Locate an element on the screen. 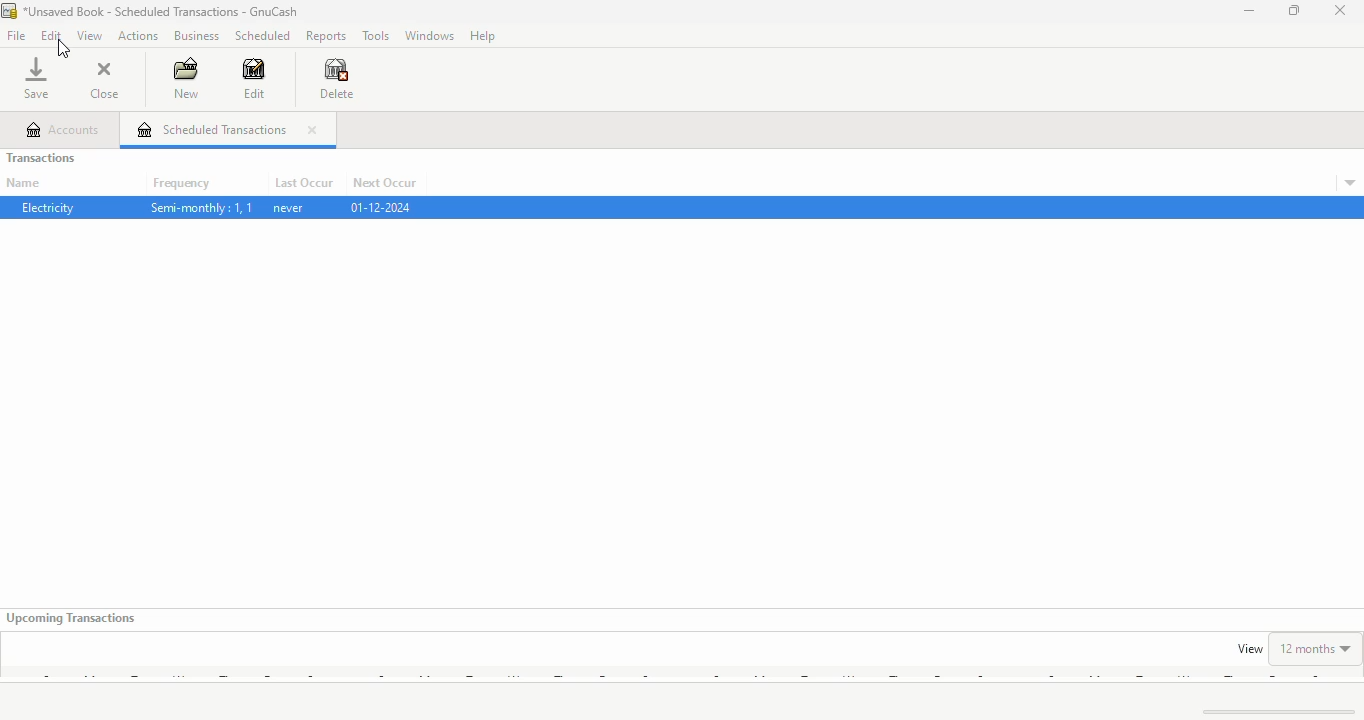  close is located at coordinates (1341, 10).